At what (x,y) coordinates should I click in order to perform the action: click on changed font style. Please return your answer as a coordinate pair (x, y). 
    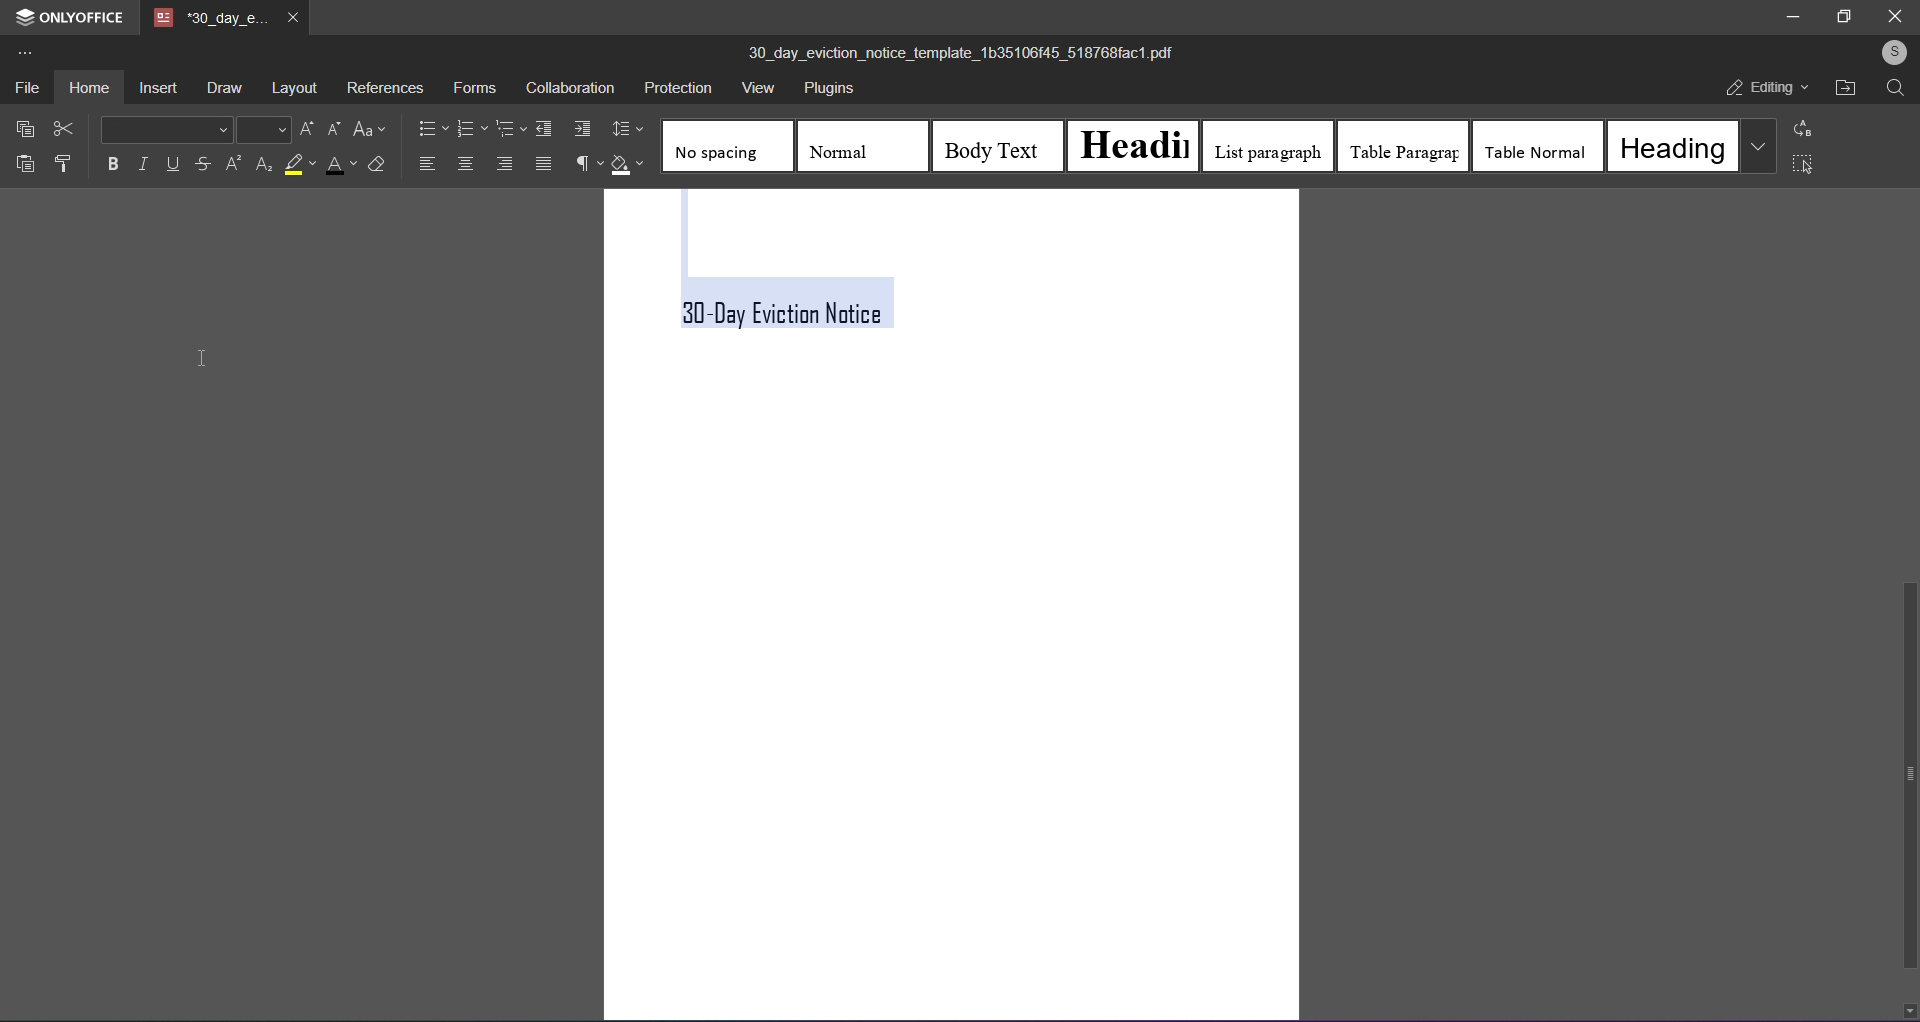
    Looking at the image, I should click on (805, 306).